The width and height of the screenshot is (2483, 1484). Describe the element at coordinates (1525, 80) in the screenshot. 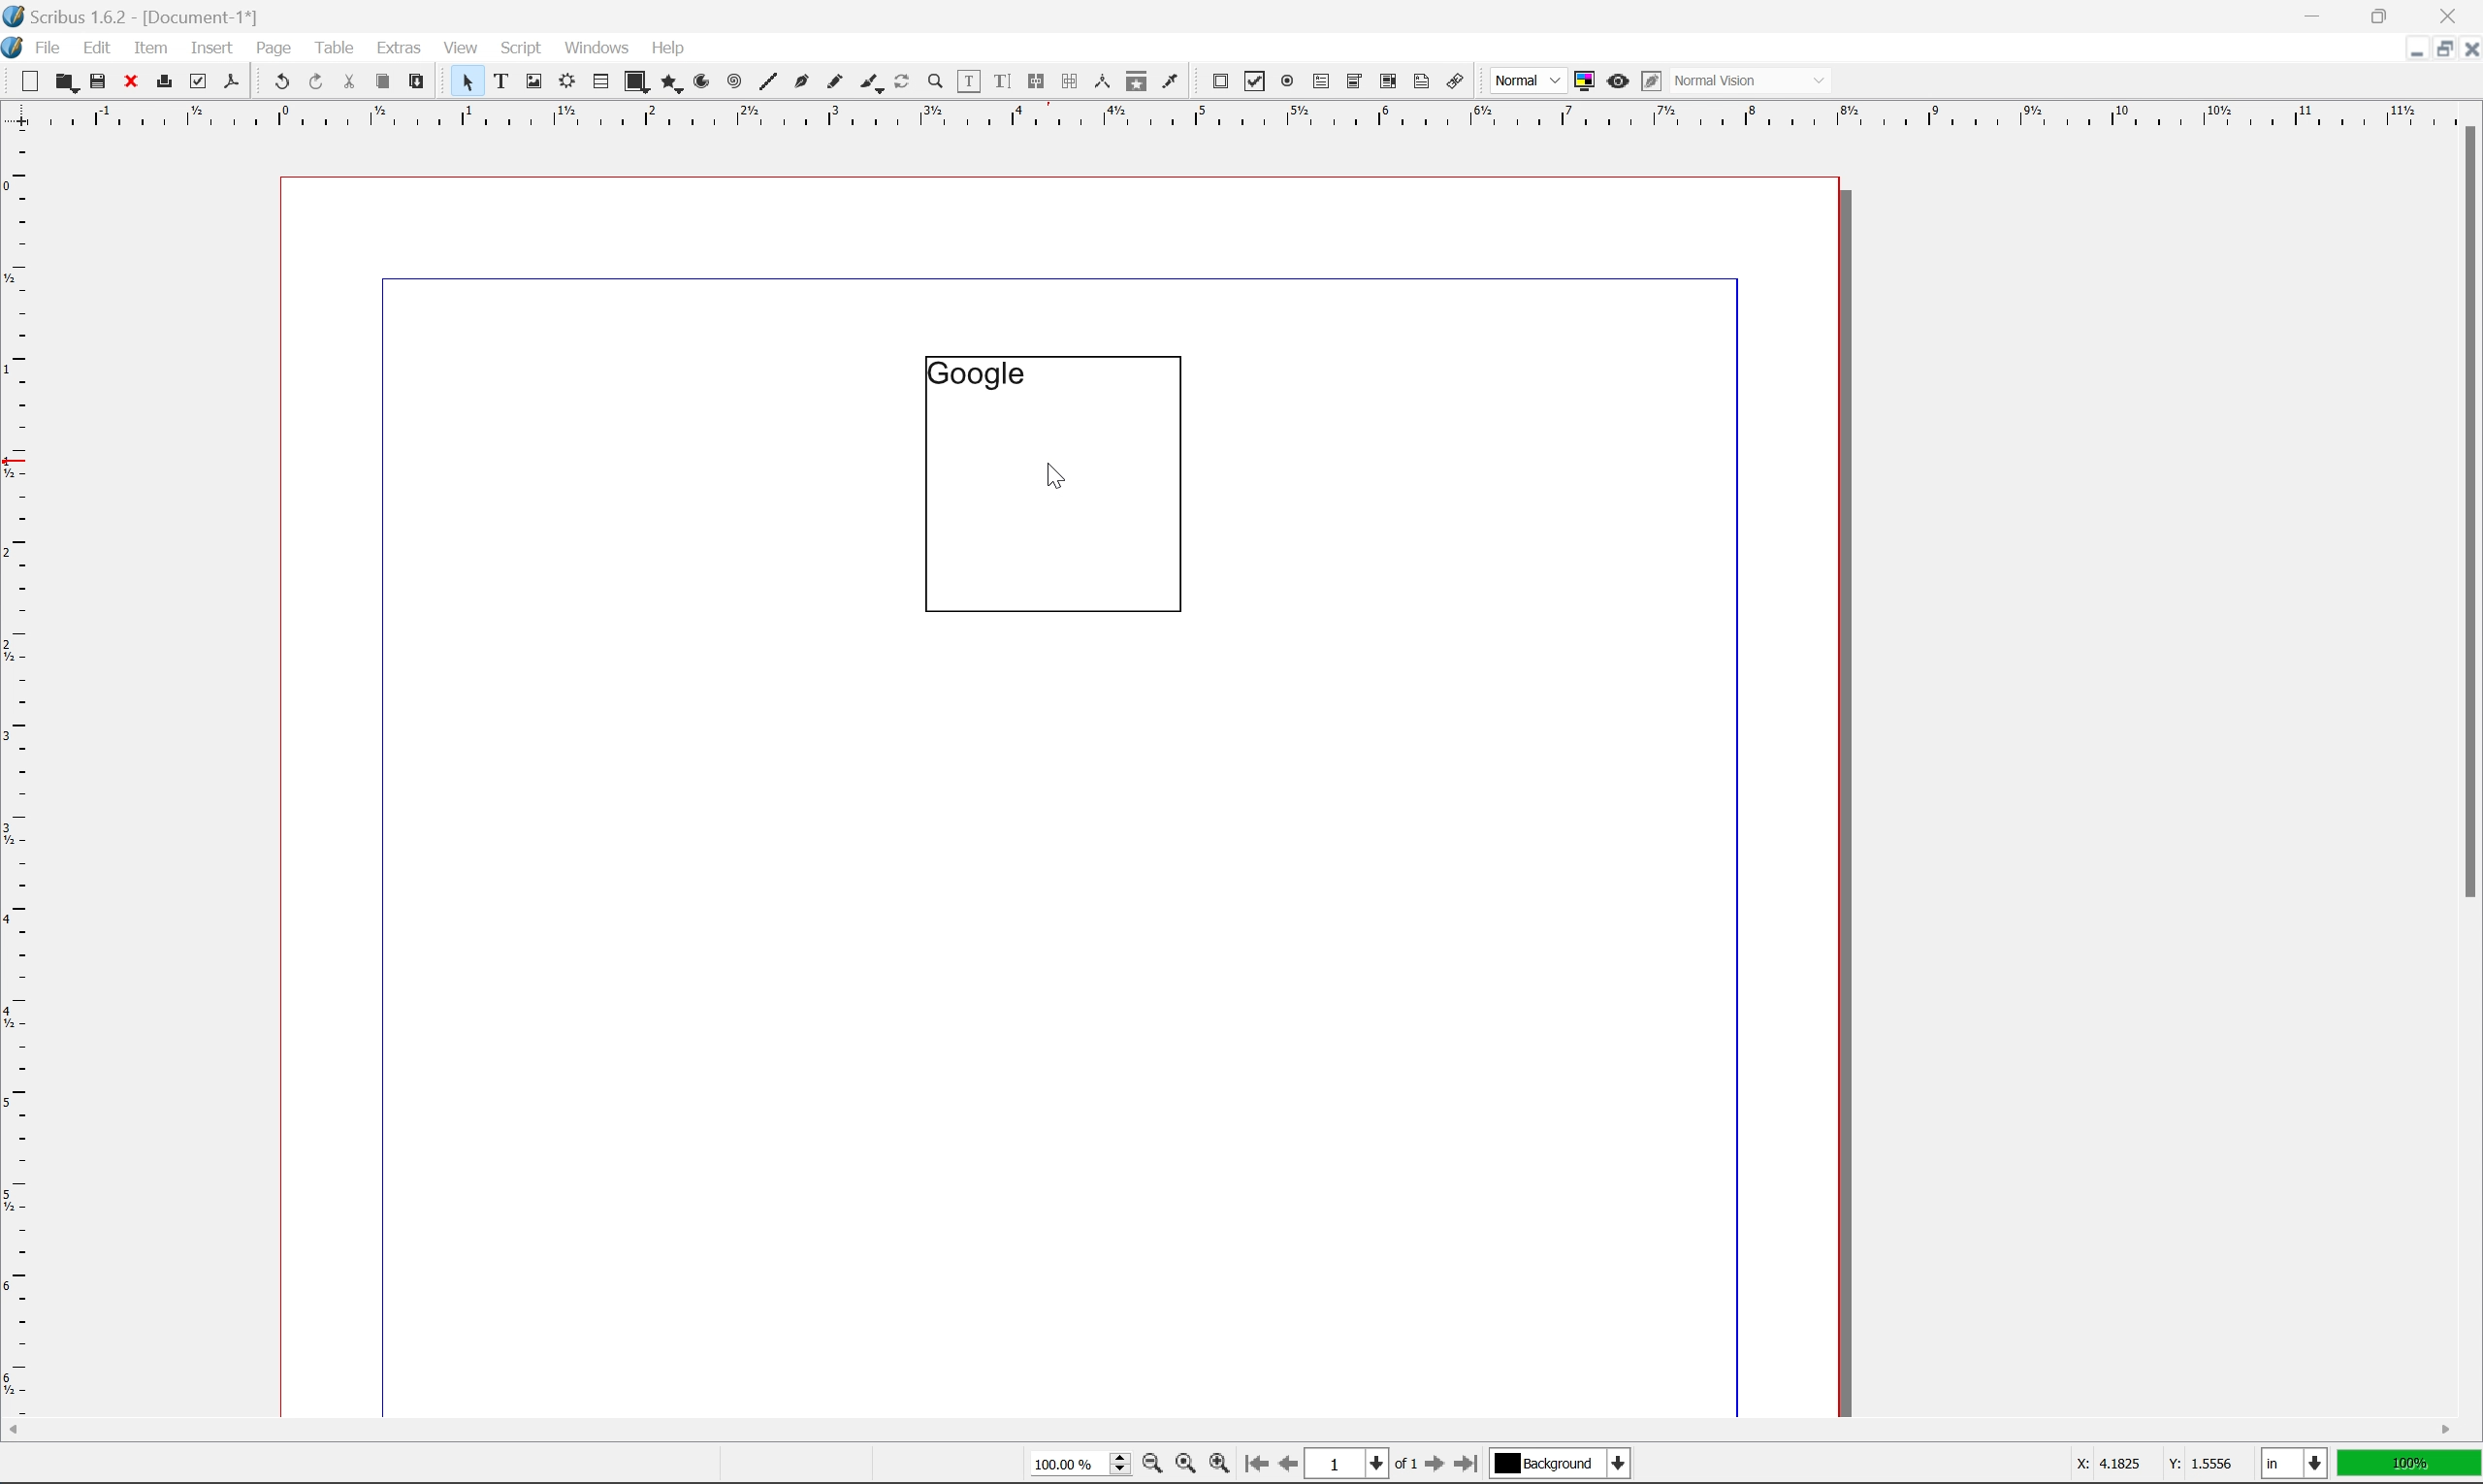

I see `normal` at that location.